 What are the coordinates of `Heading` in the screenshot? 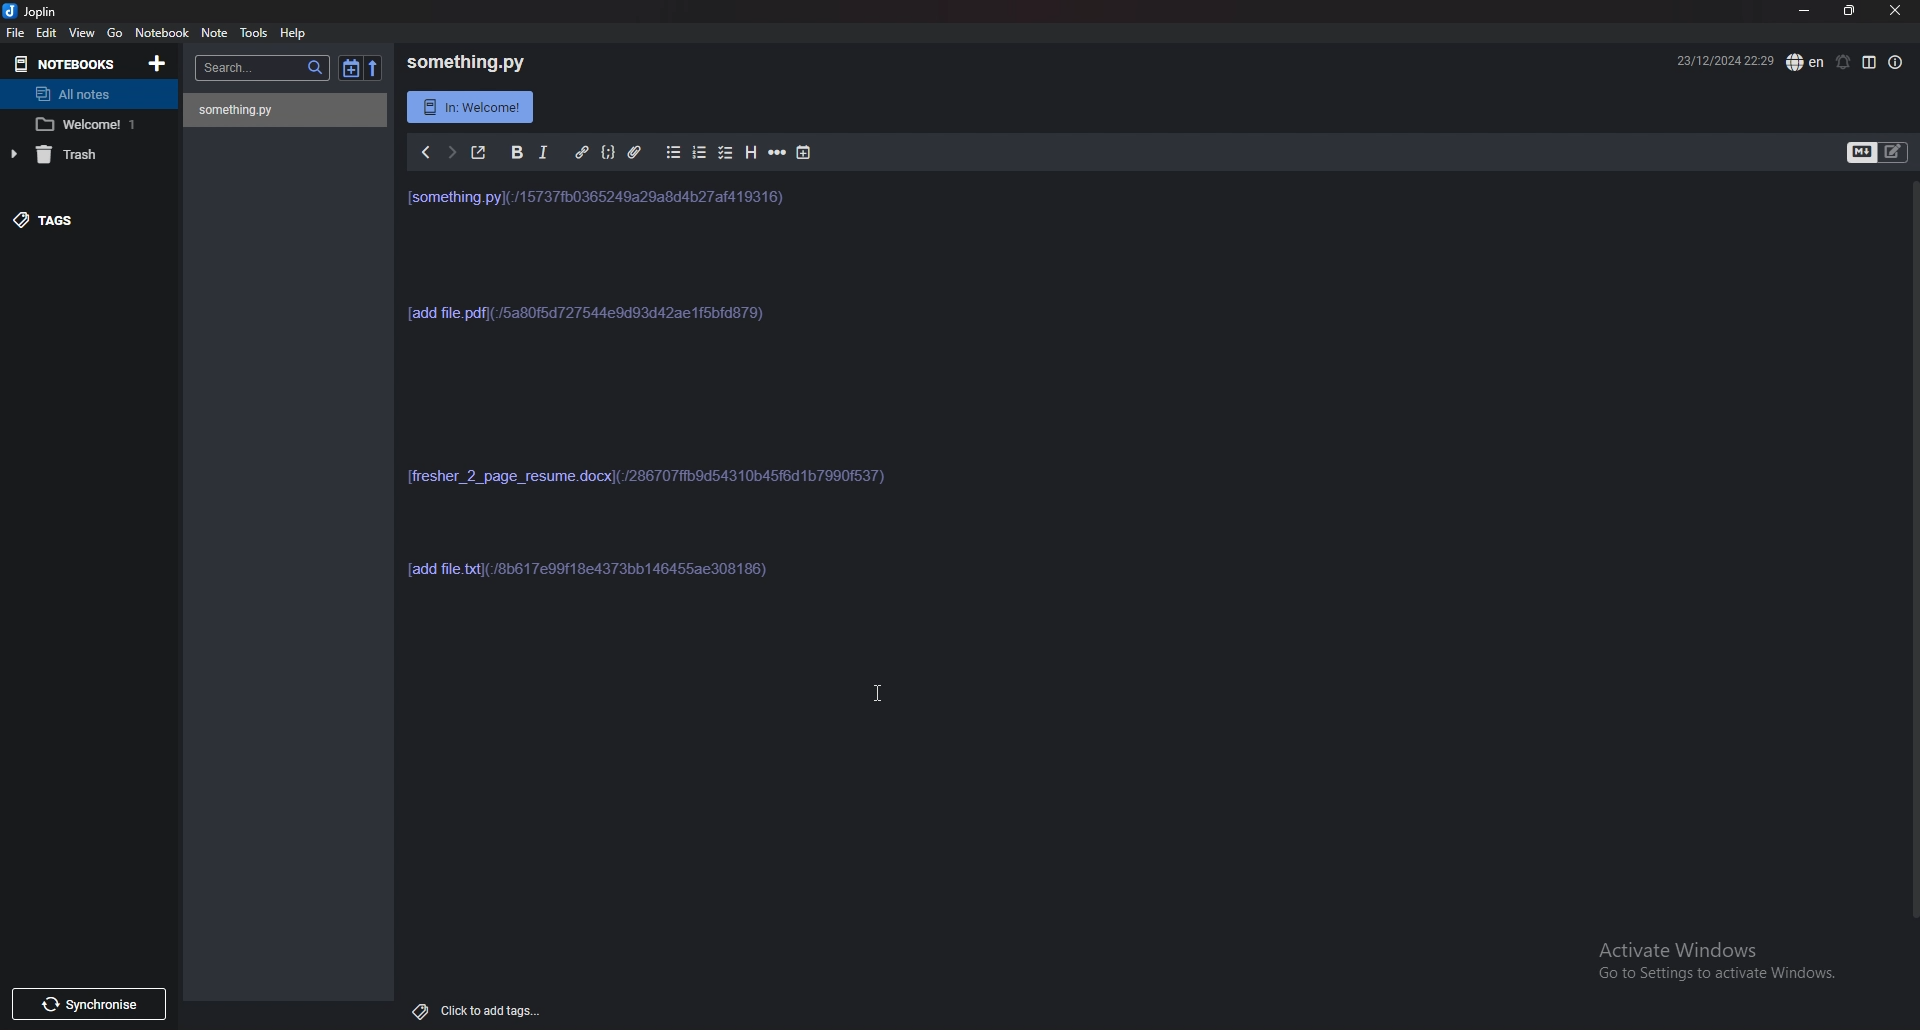 It's located at (751, 154).